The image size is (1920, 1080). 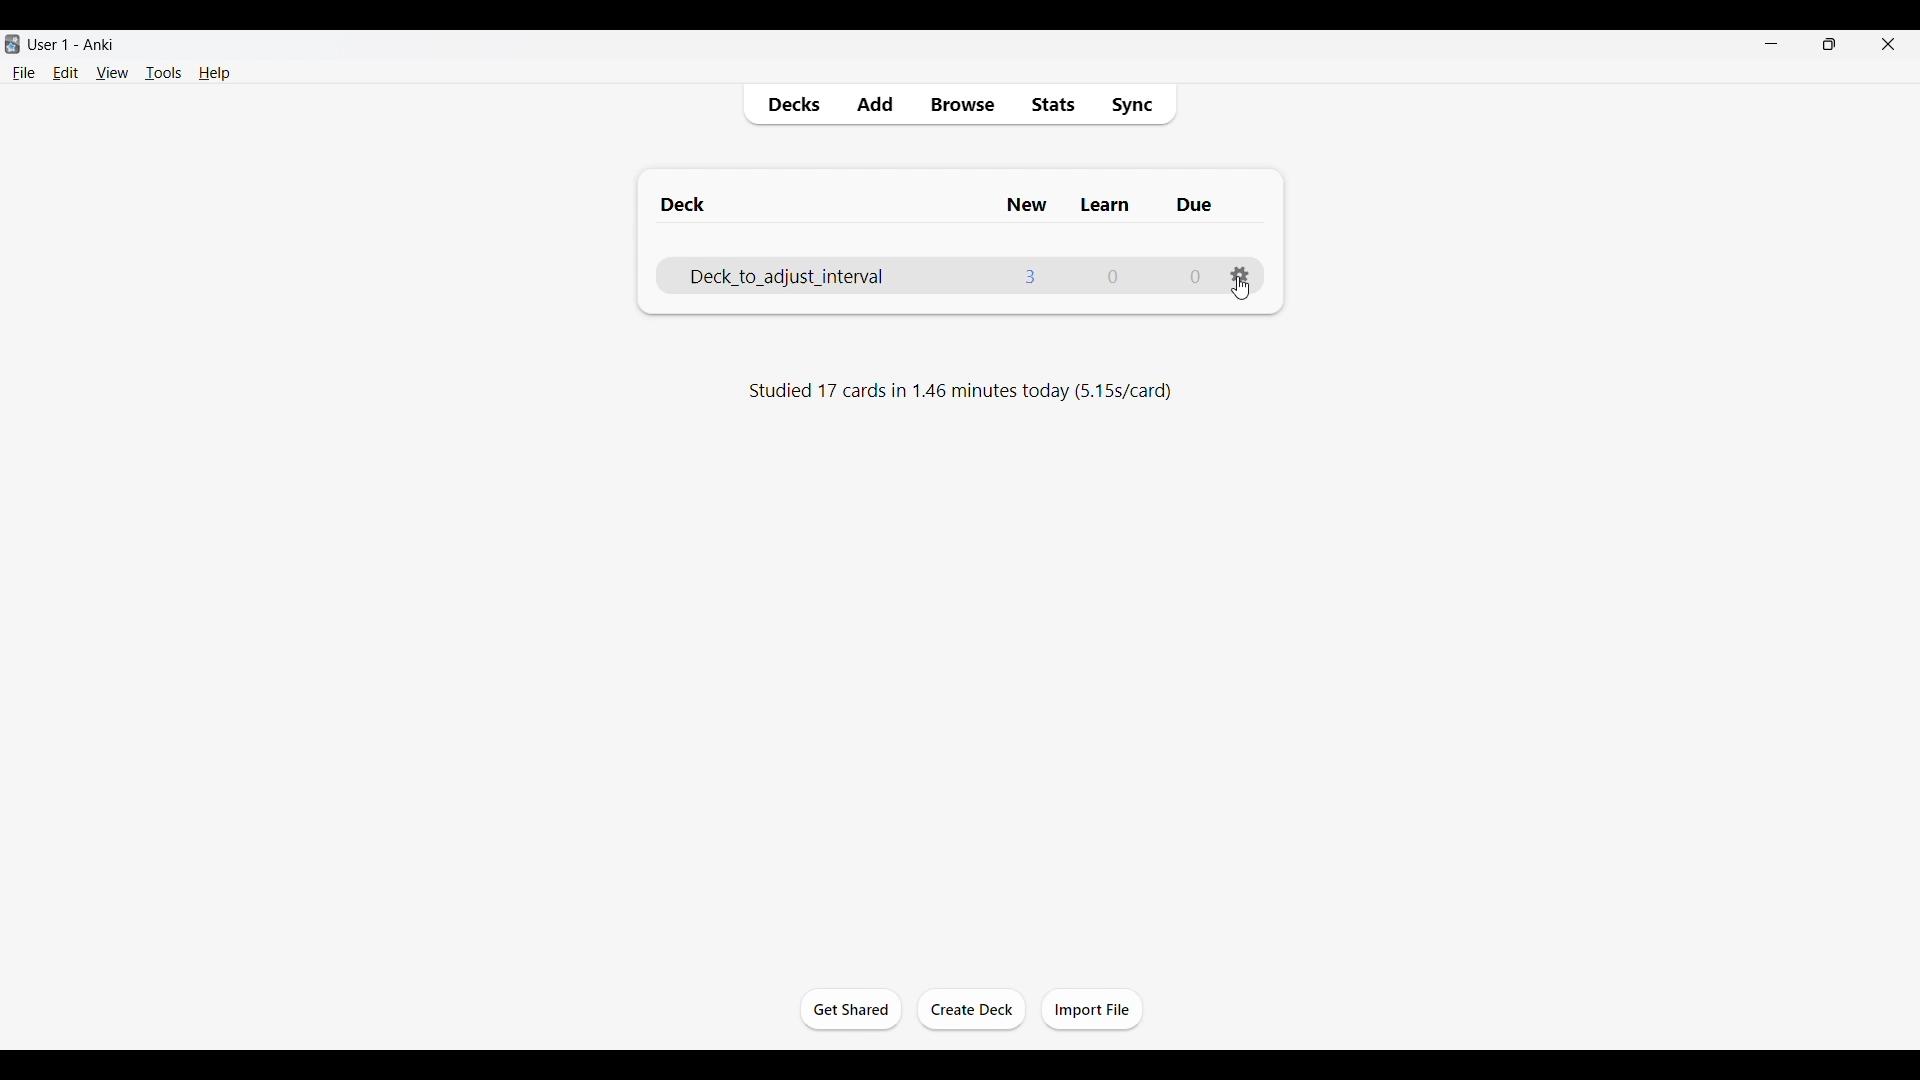 What do you see at coordinates (878, 104) in the screenshot?
I see `Add` at bounding box center [878, 104].